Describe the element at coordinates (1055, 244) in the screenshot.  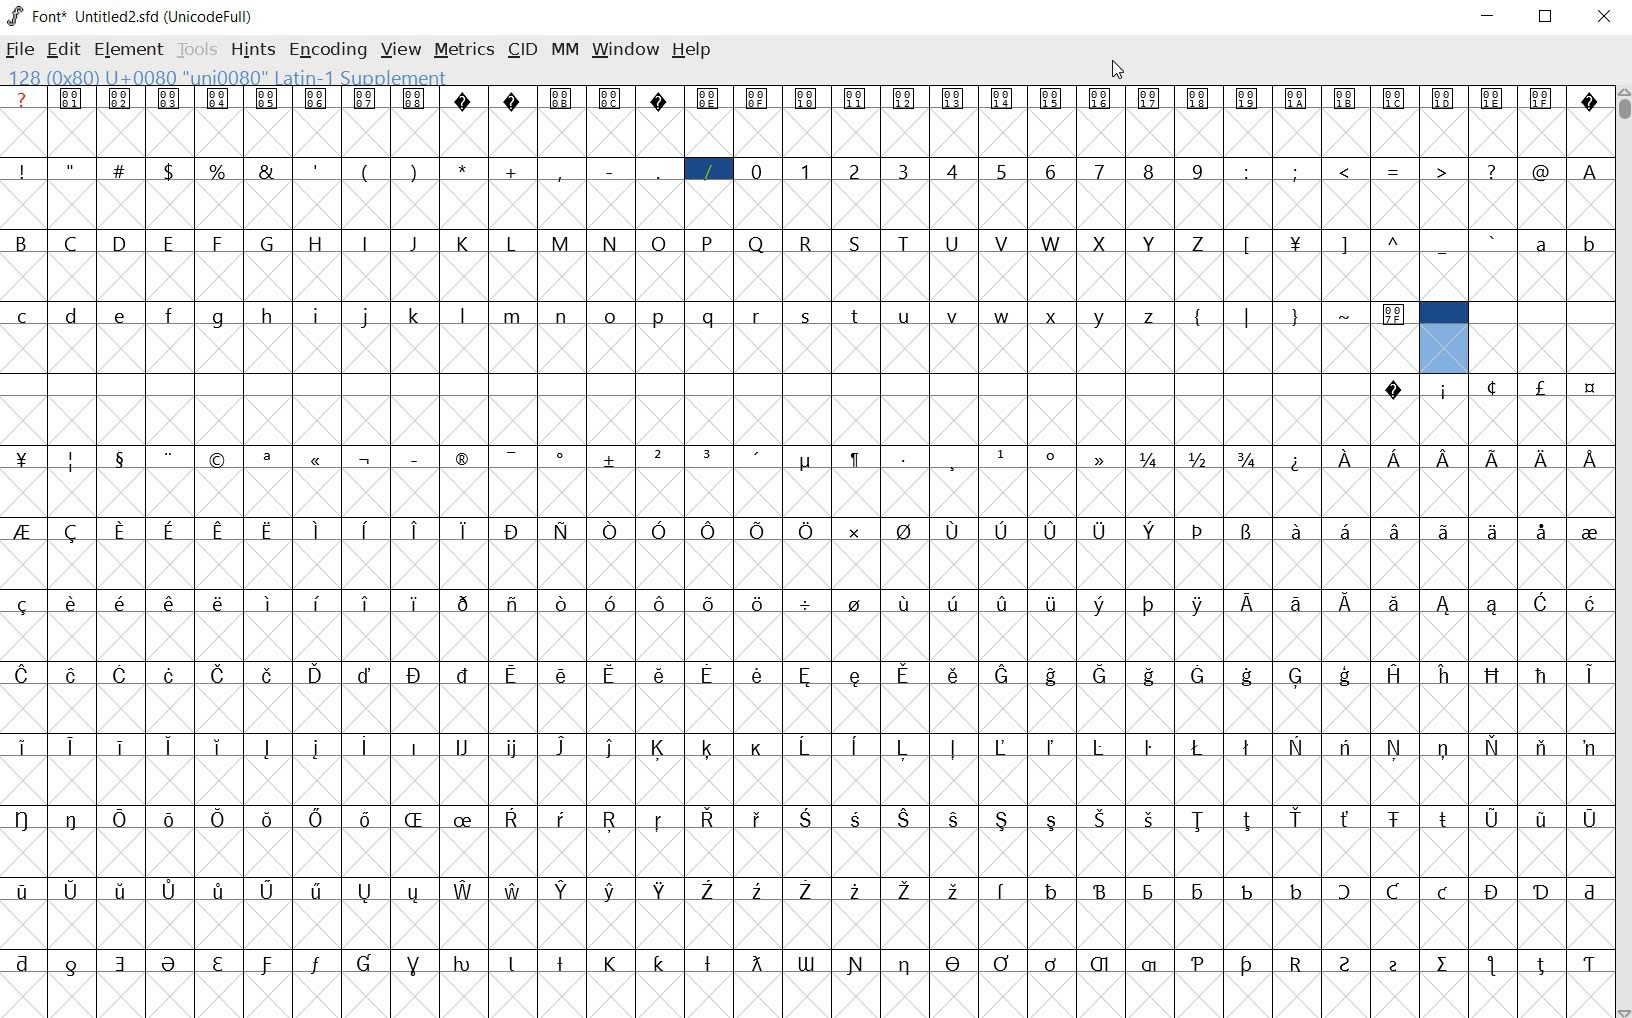
I see `W` at that location.